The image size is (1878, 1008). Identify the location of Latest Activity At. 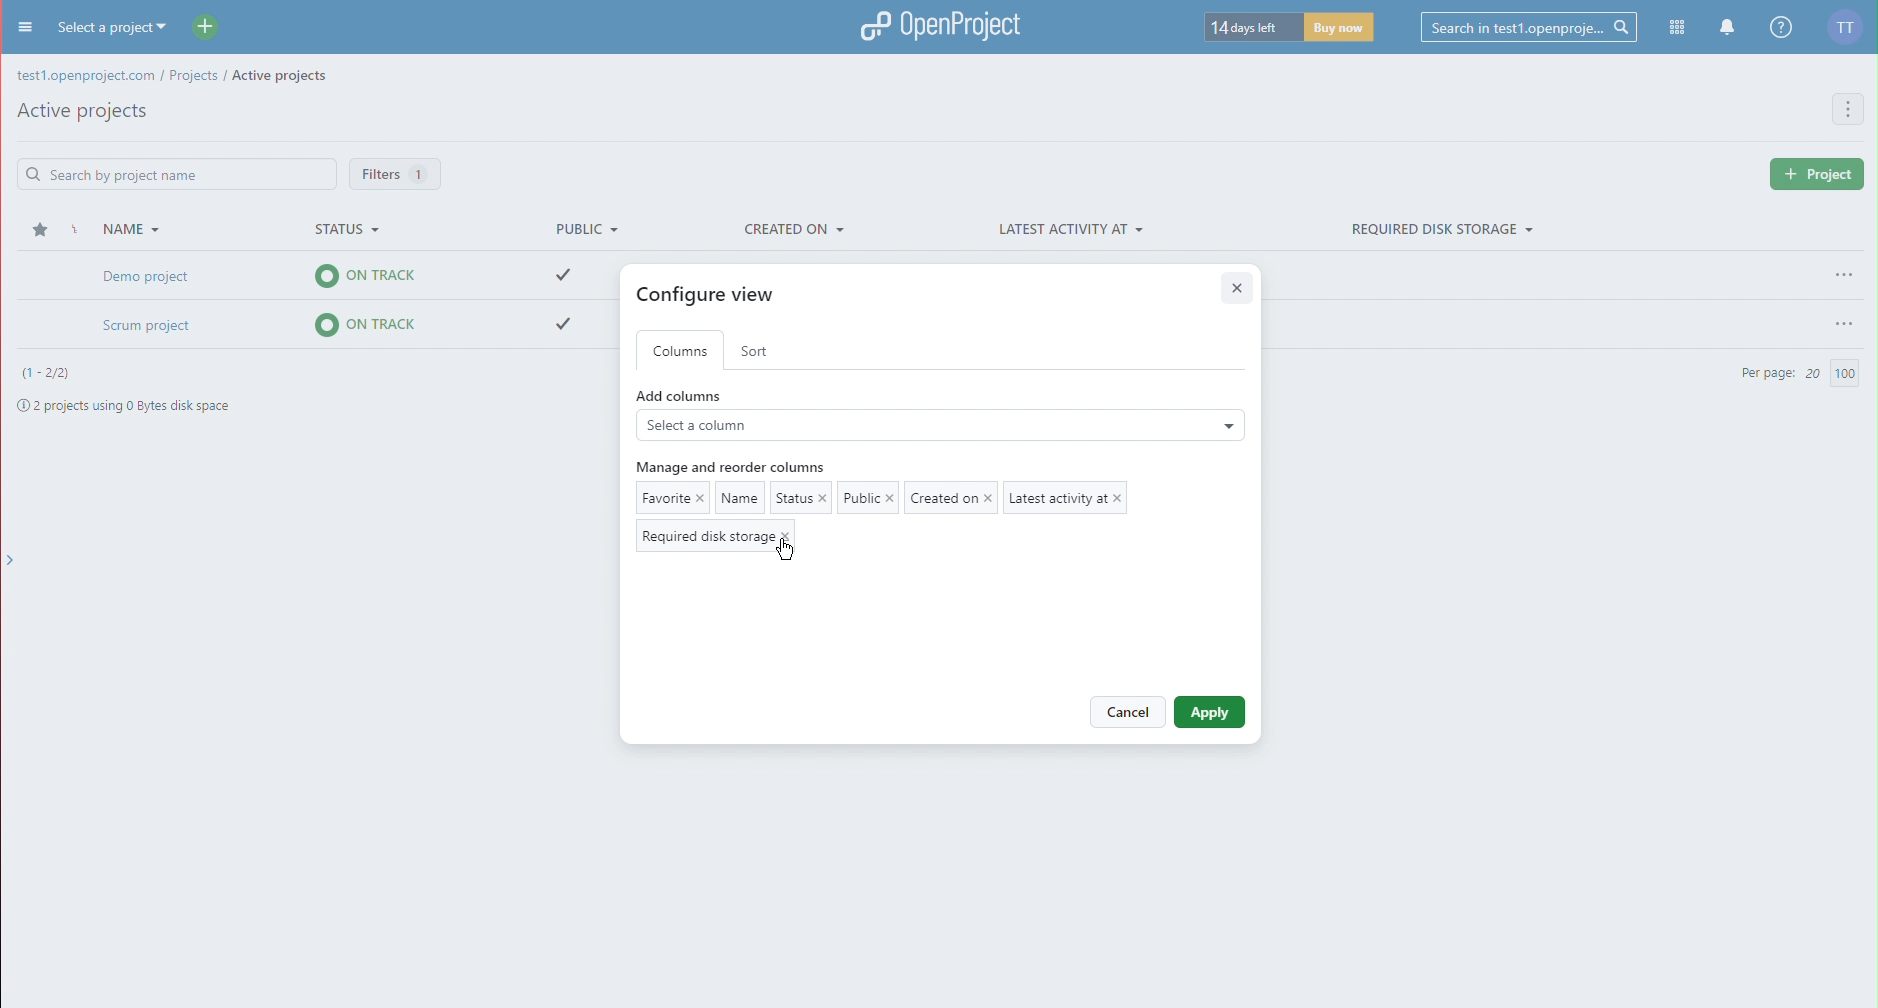
(1071, 231).